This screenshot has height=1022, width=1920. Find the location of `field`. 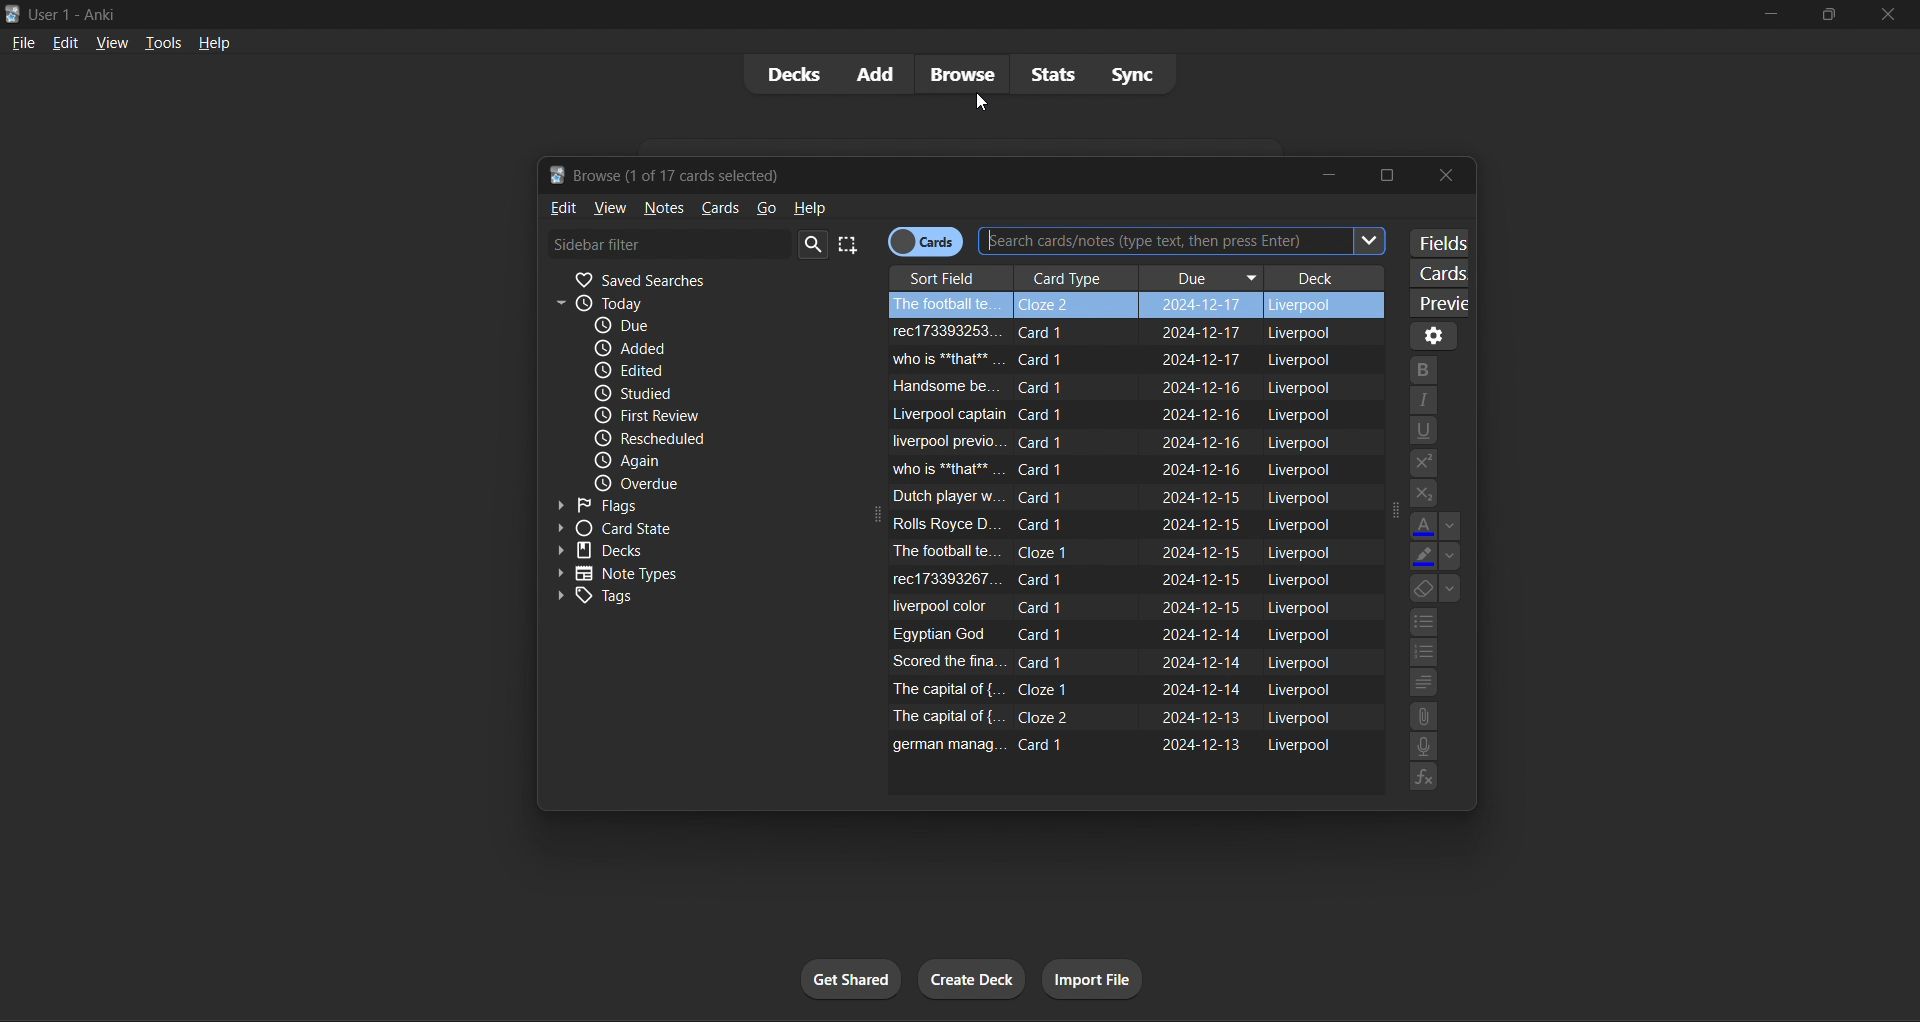

field is located at coordinates (947, 331).